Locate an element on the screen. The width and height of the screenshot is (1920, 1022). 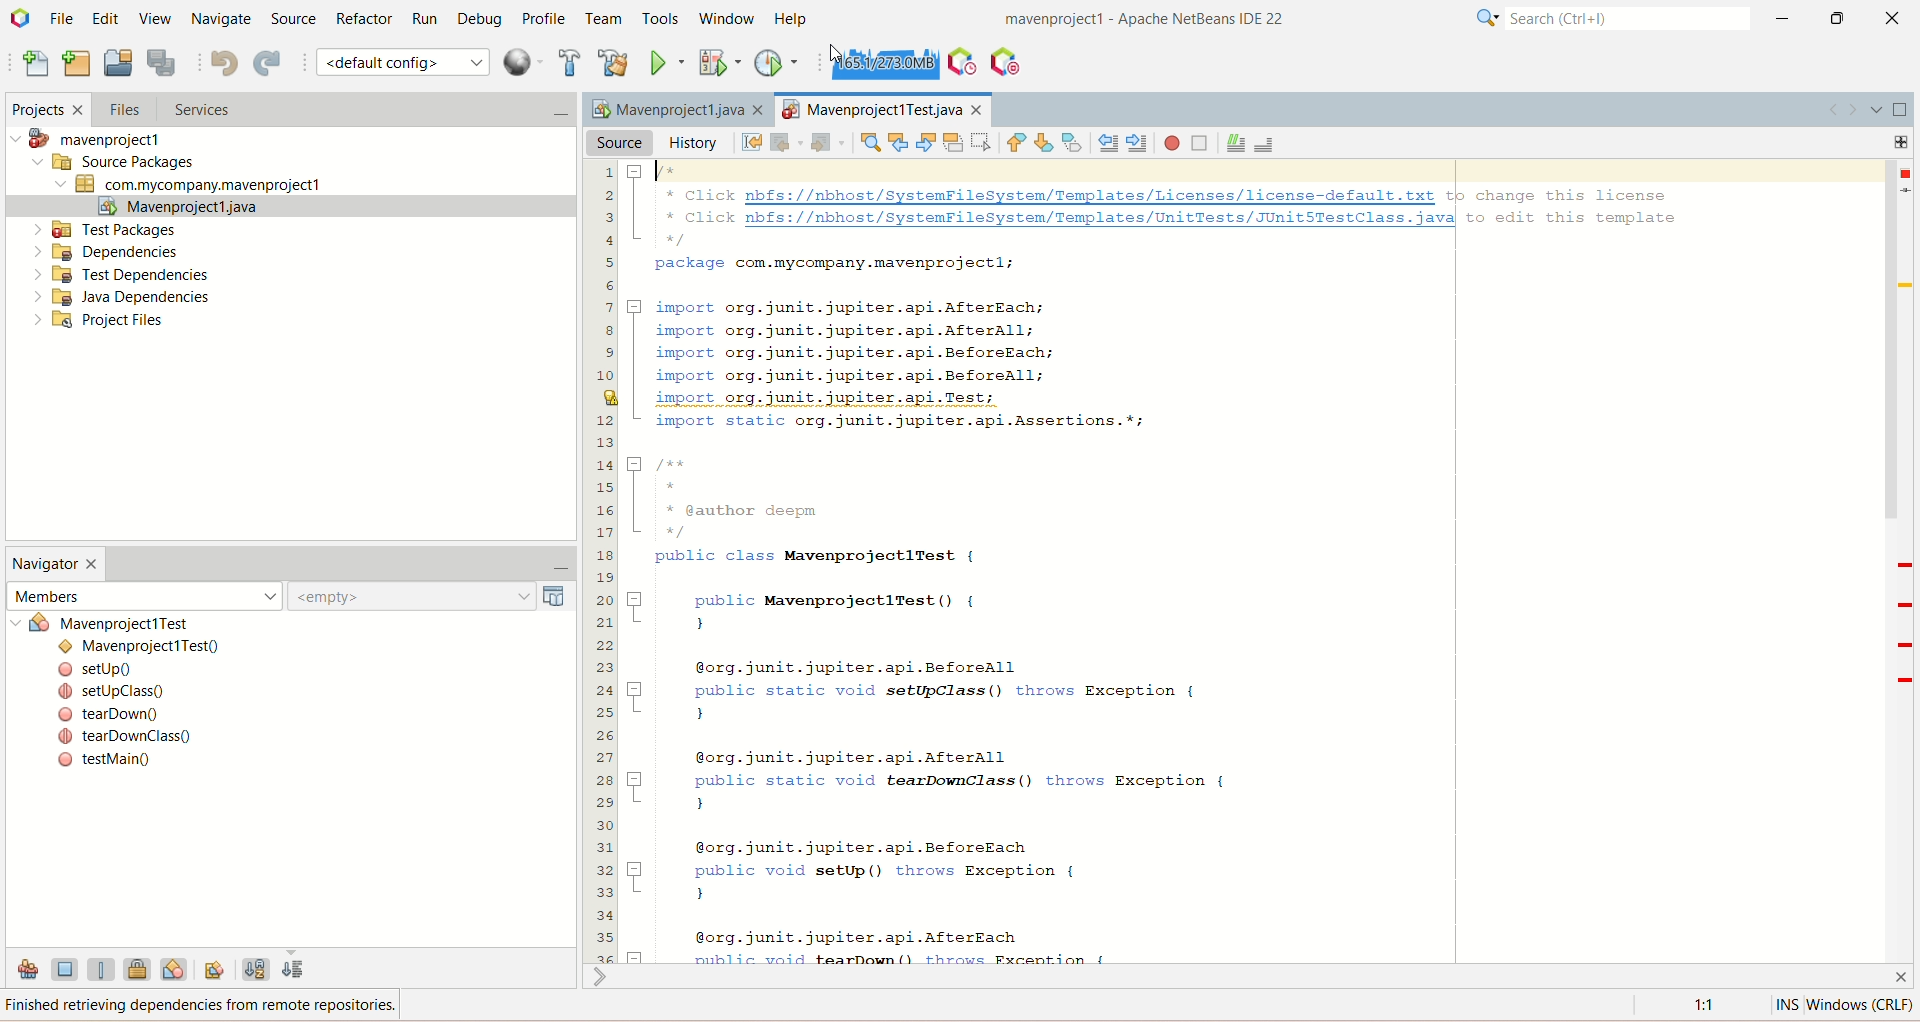
view is located at coordinates (151, 17).